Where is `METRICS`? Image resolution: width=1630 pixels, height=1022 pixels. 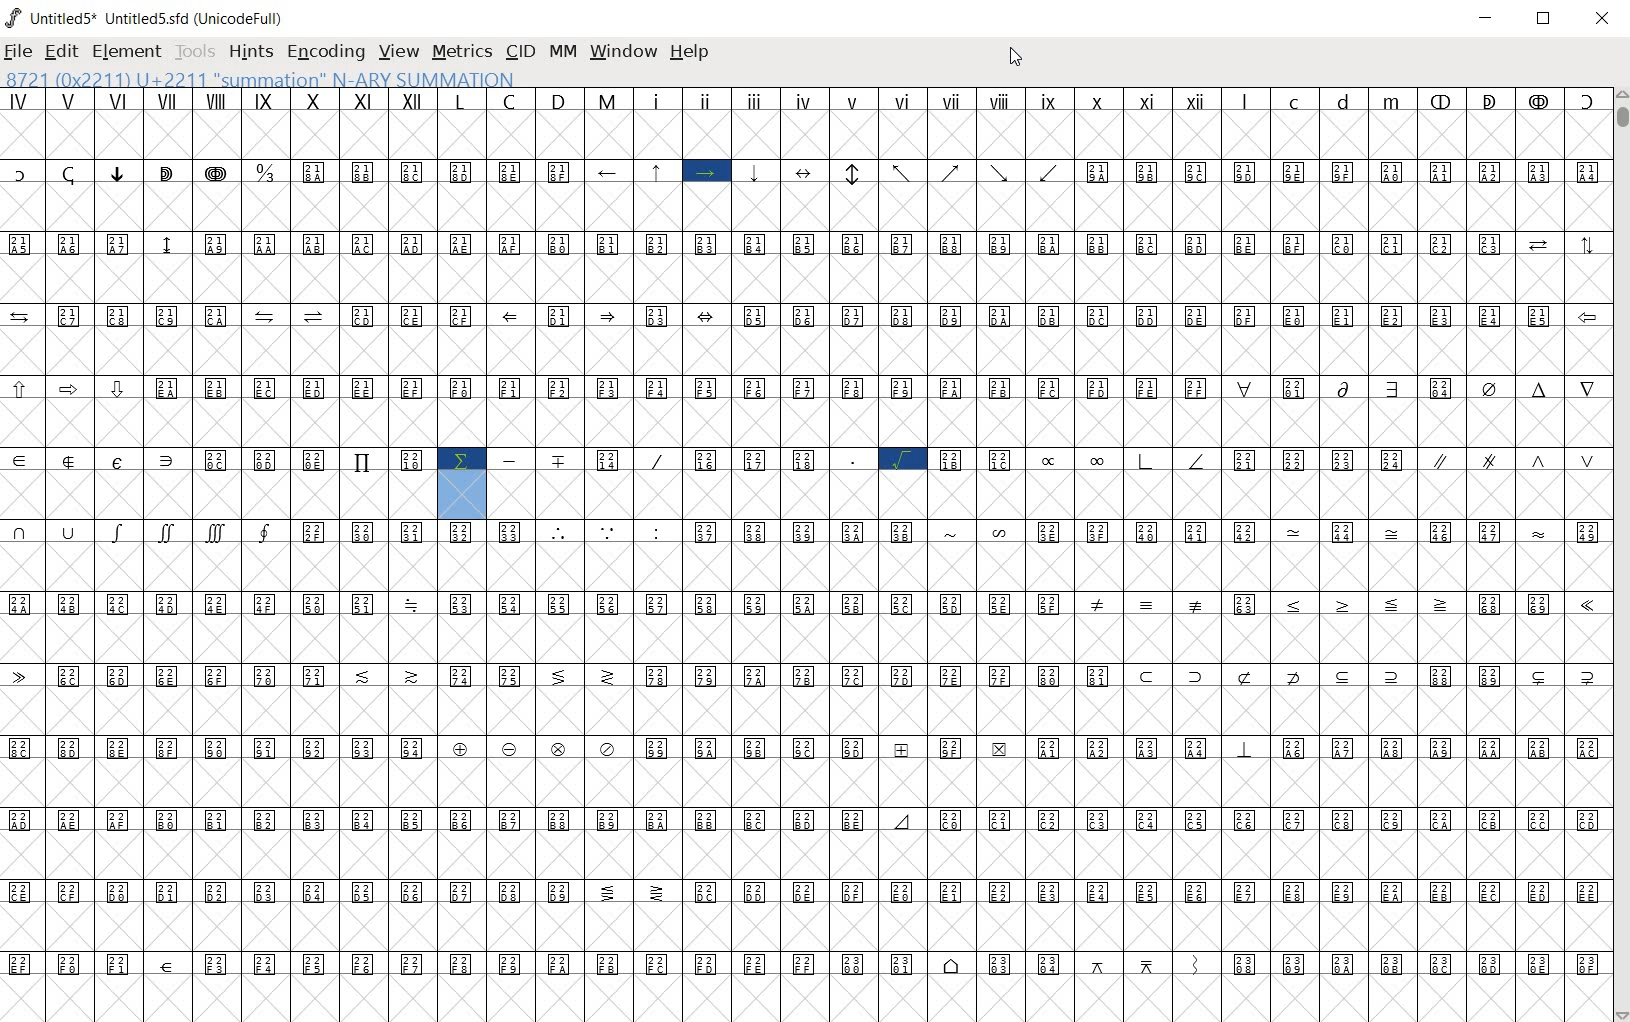
METRICS is located at coordinates (464, 53).